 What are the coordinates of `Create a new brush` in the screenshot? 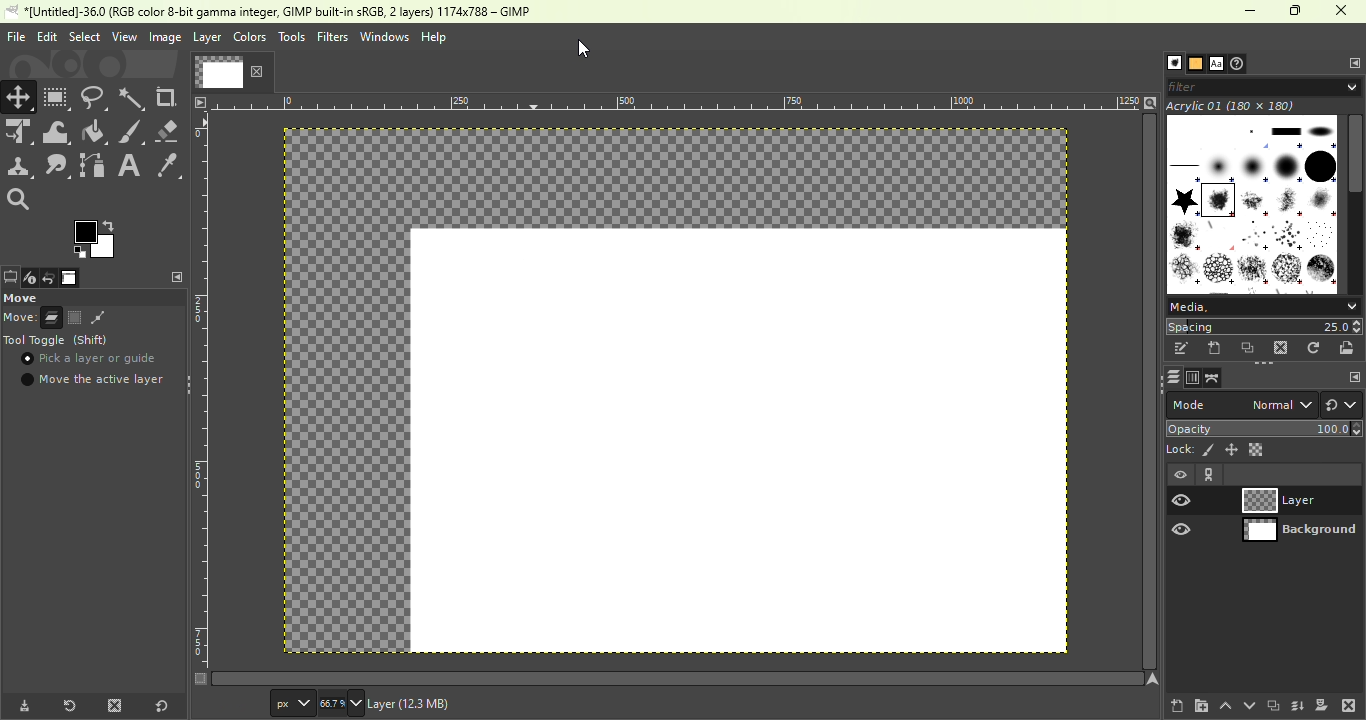 It's located at (1215, 349).